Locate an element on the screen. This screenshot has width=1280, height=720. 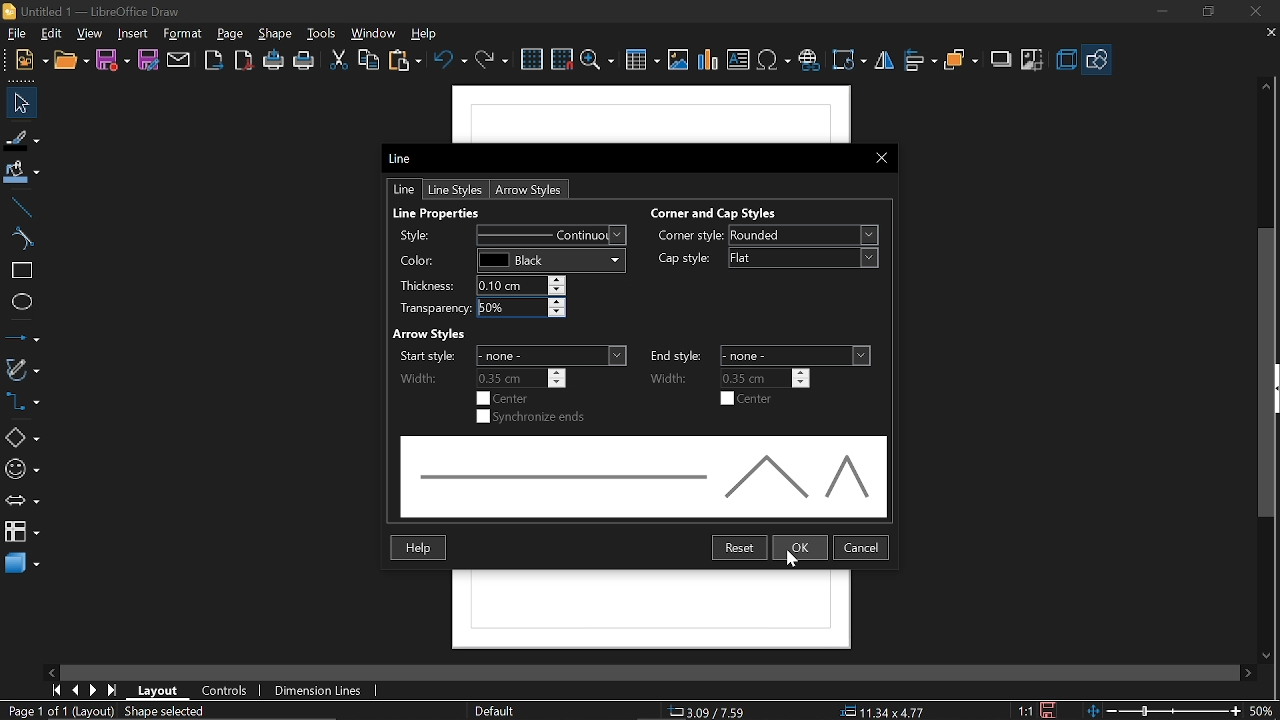
insert chart is located at coordinates (706, 60).